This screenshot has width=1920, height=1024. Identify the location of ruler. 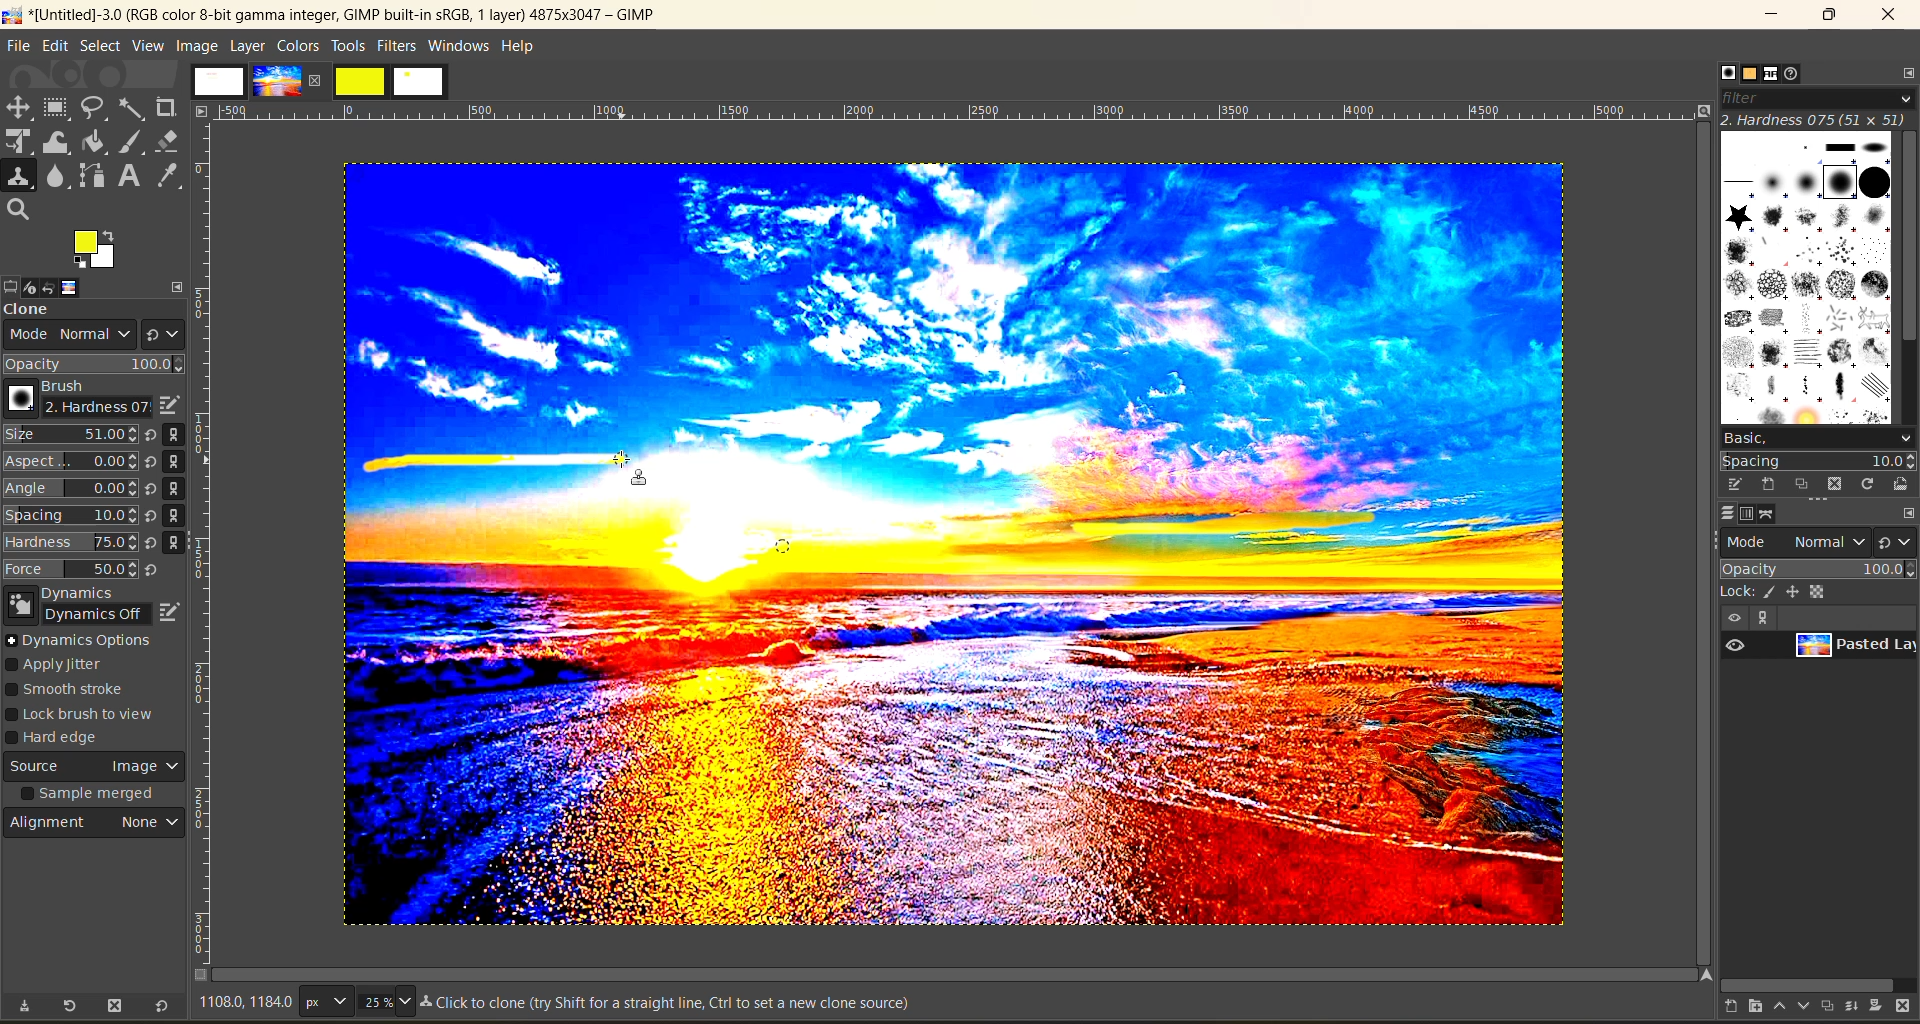
(209, 547).